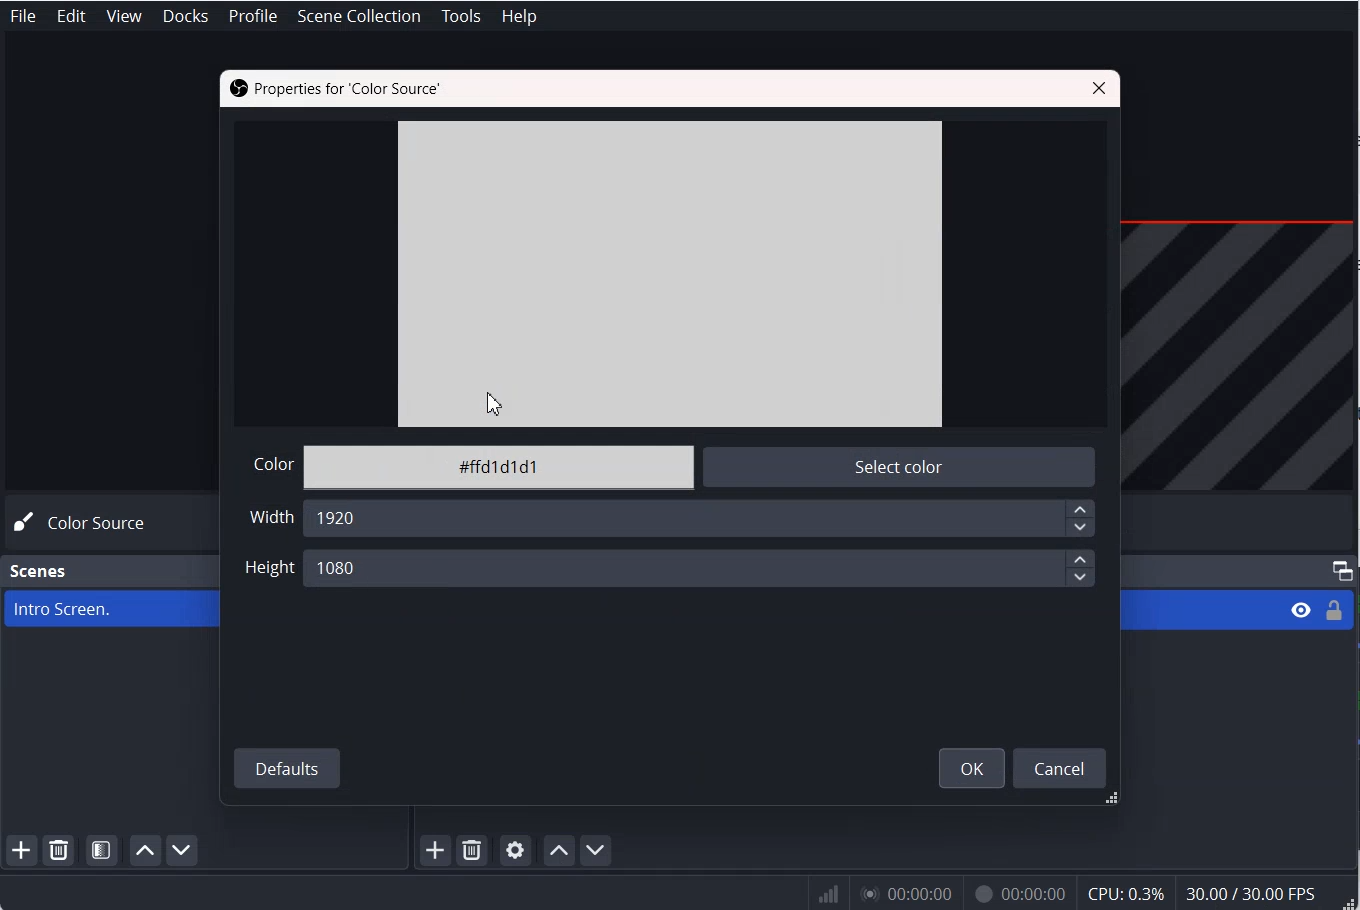 This screenshot has width=1360, height=910. What do you see at coordinates (669, 275) in the screenshot?
I see `Color window Display` at bounding box center [669, 275].